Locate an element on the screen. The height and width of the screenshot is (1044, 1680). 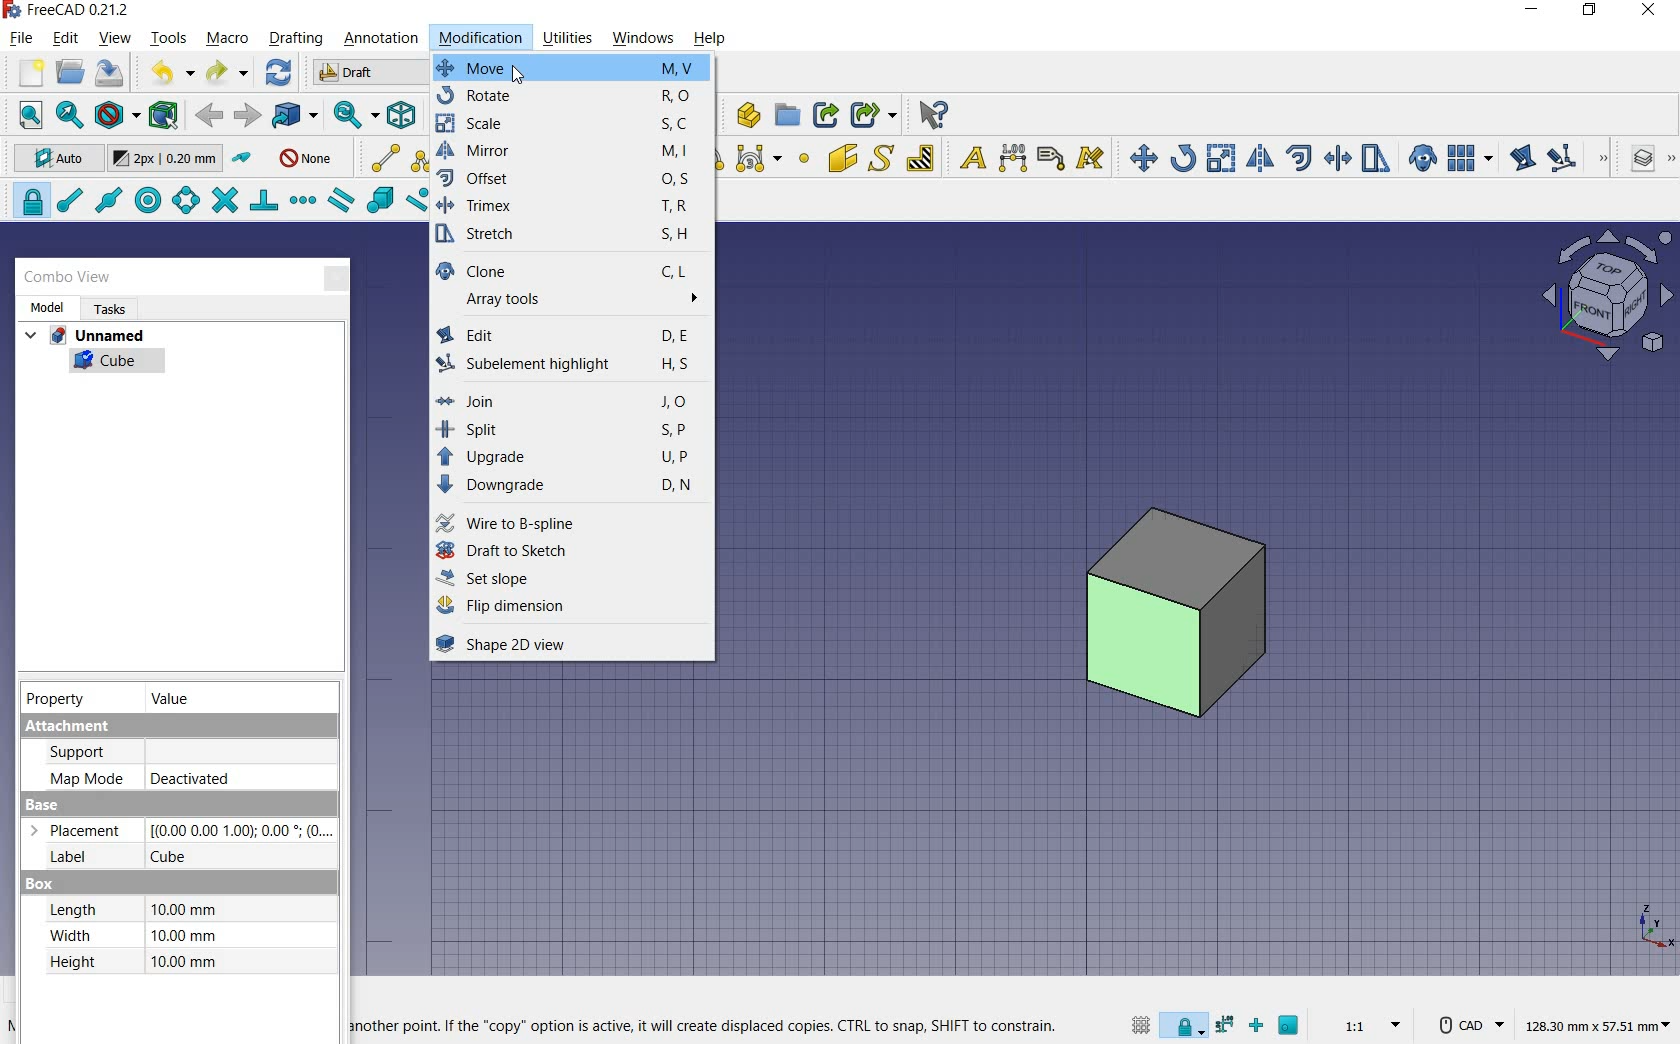
cube is located at coordinates (176, 857).